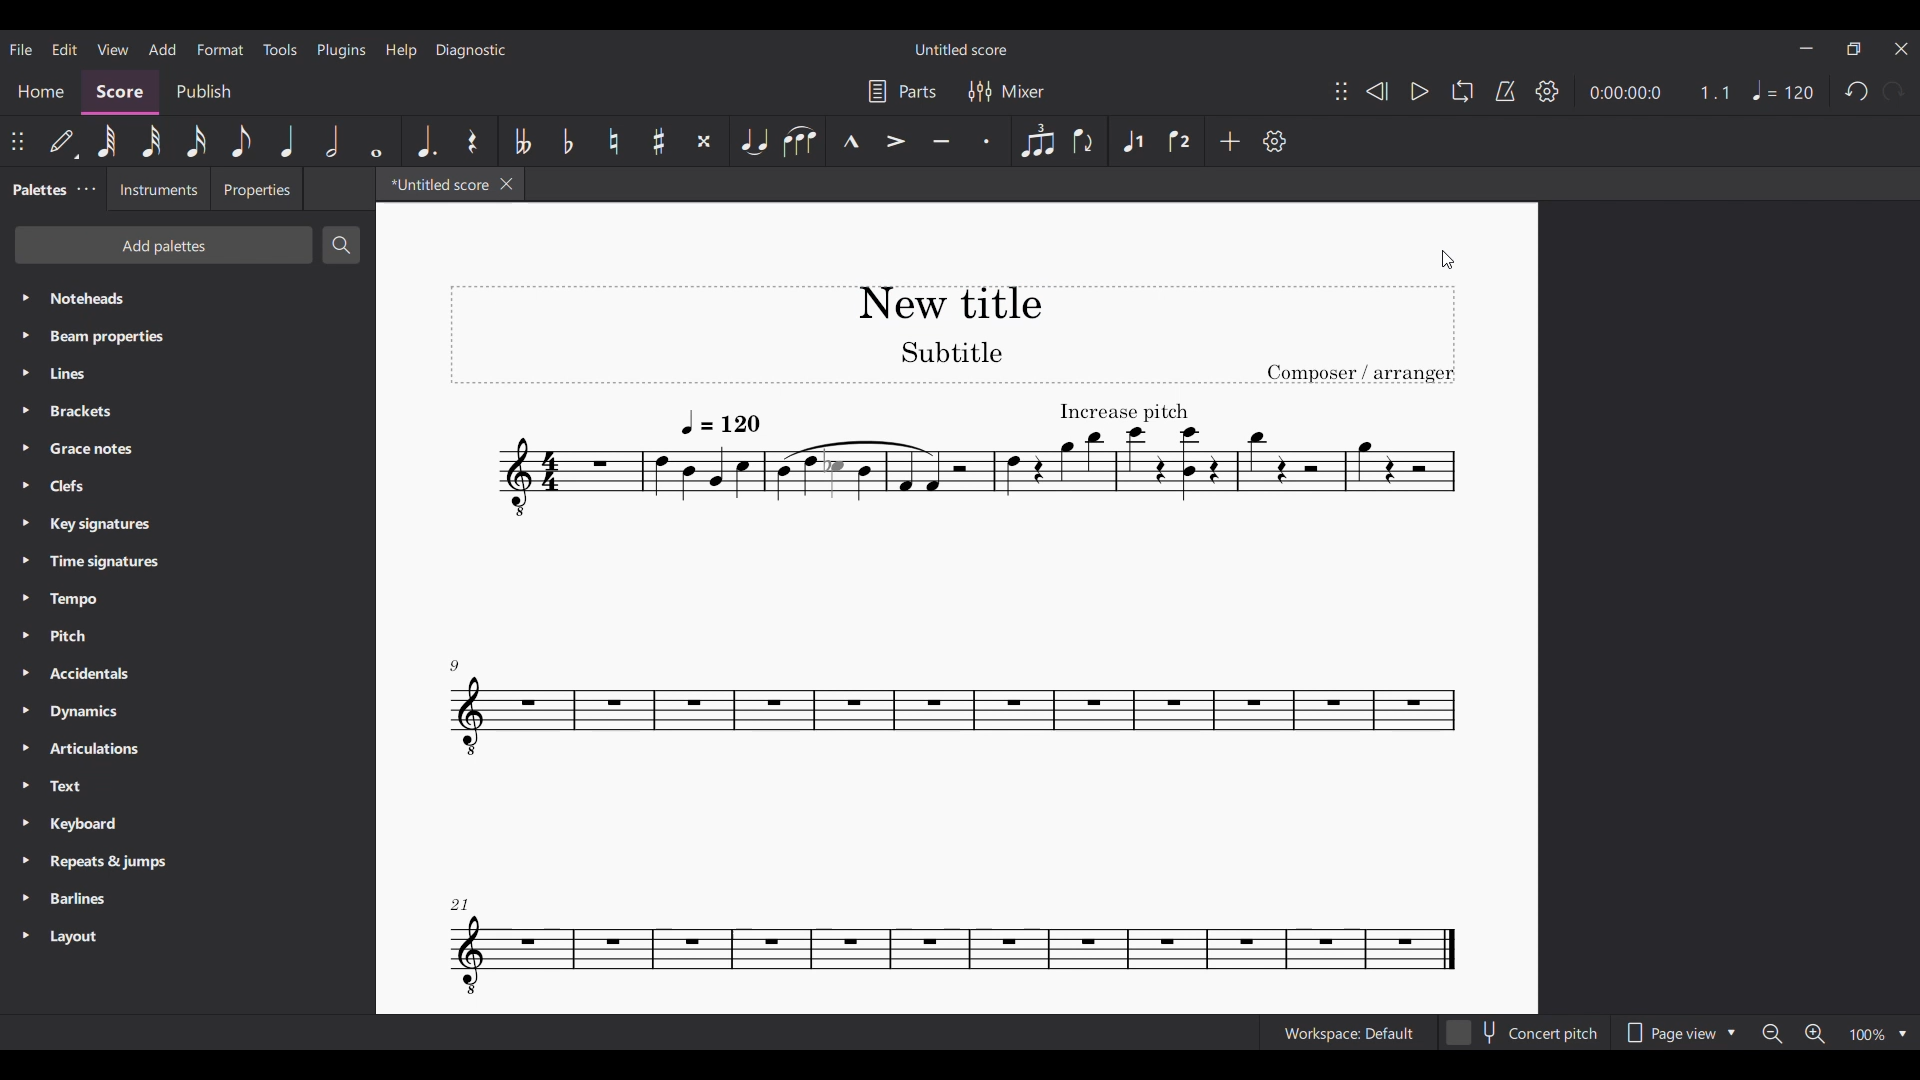 Image resolution: width=1920 pixels, height=1080 pixels. What do you see at coordinates (165, 245) in the screenshot?
I see `Add palettes` at bounding box center [165, 245].